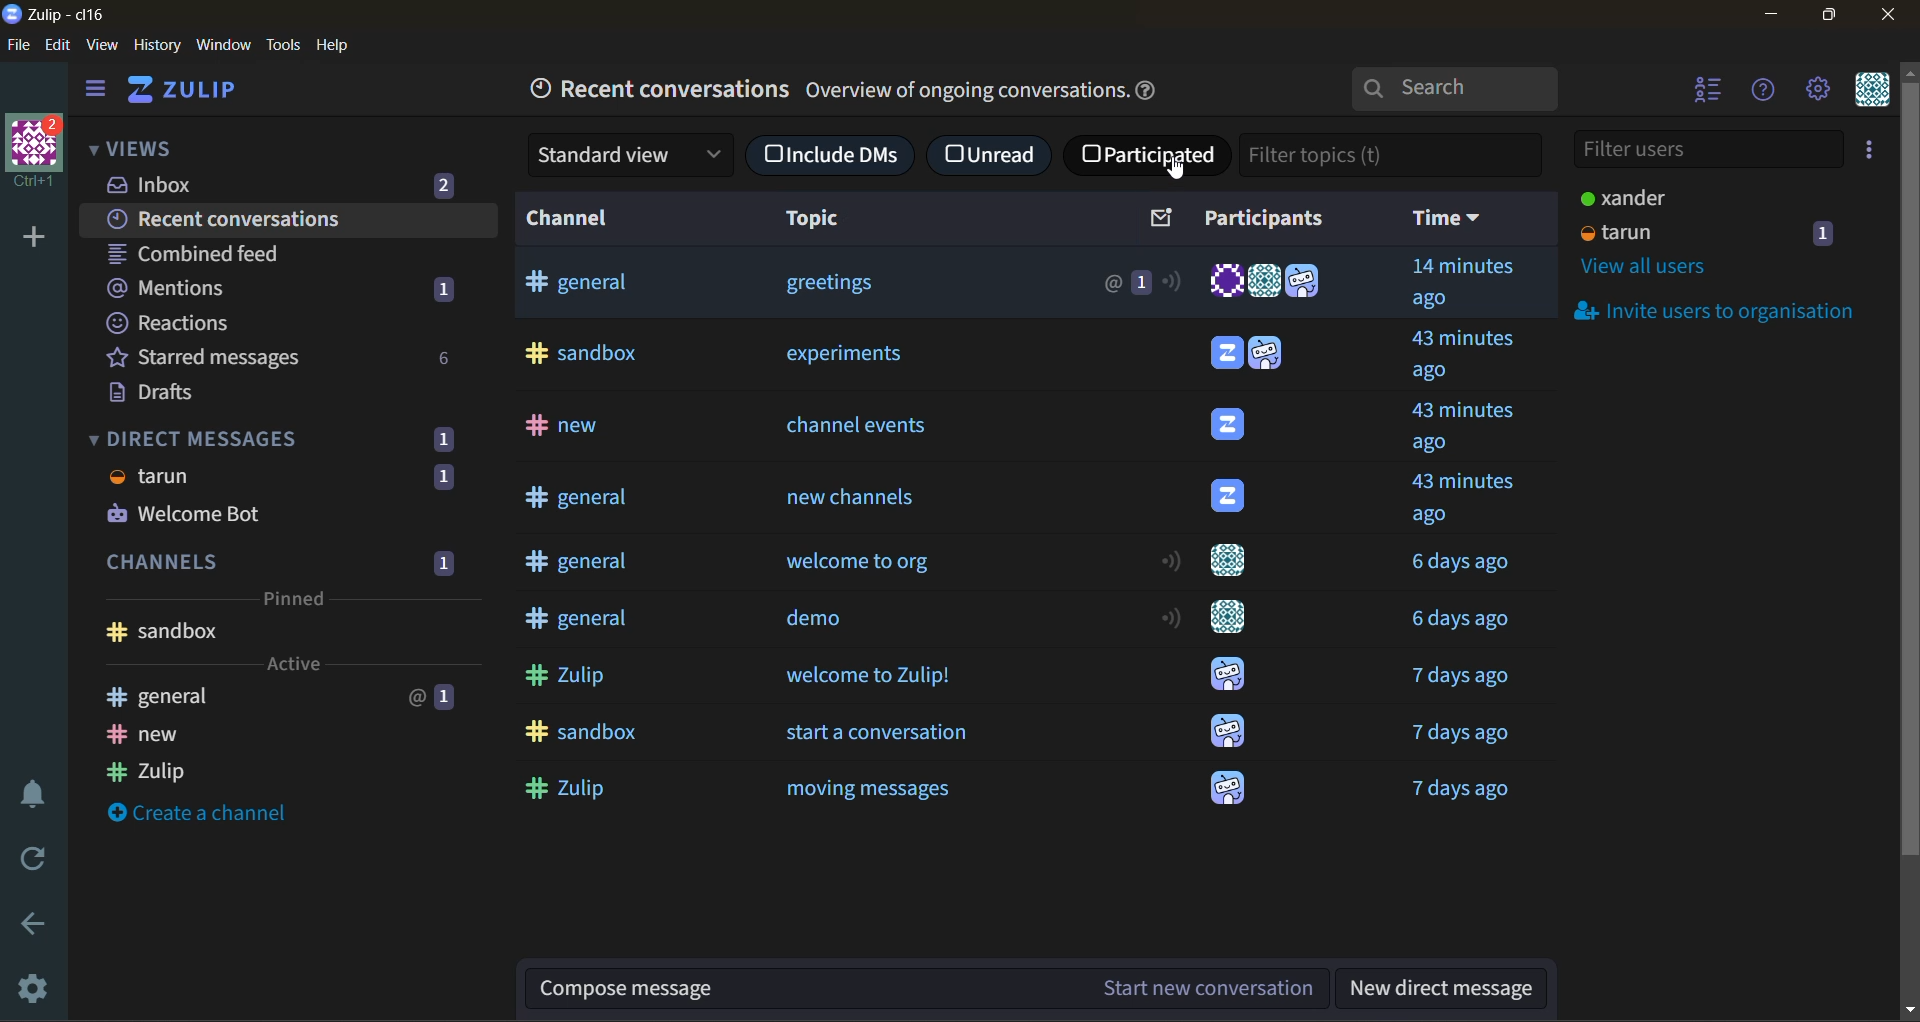 The image size is (1920, 1022). Describe the element at coordinates (1170, 280) in the screenshot. I see `active status` at that location.